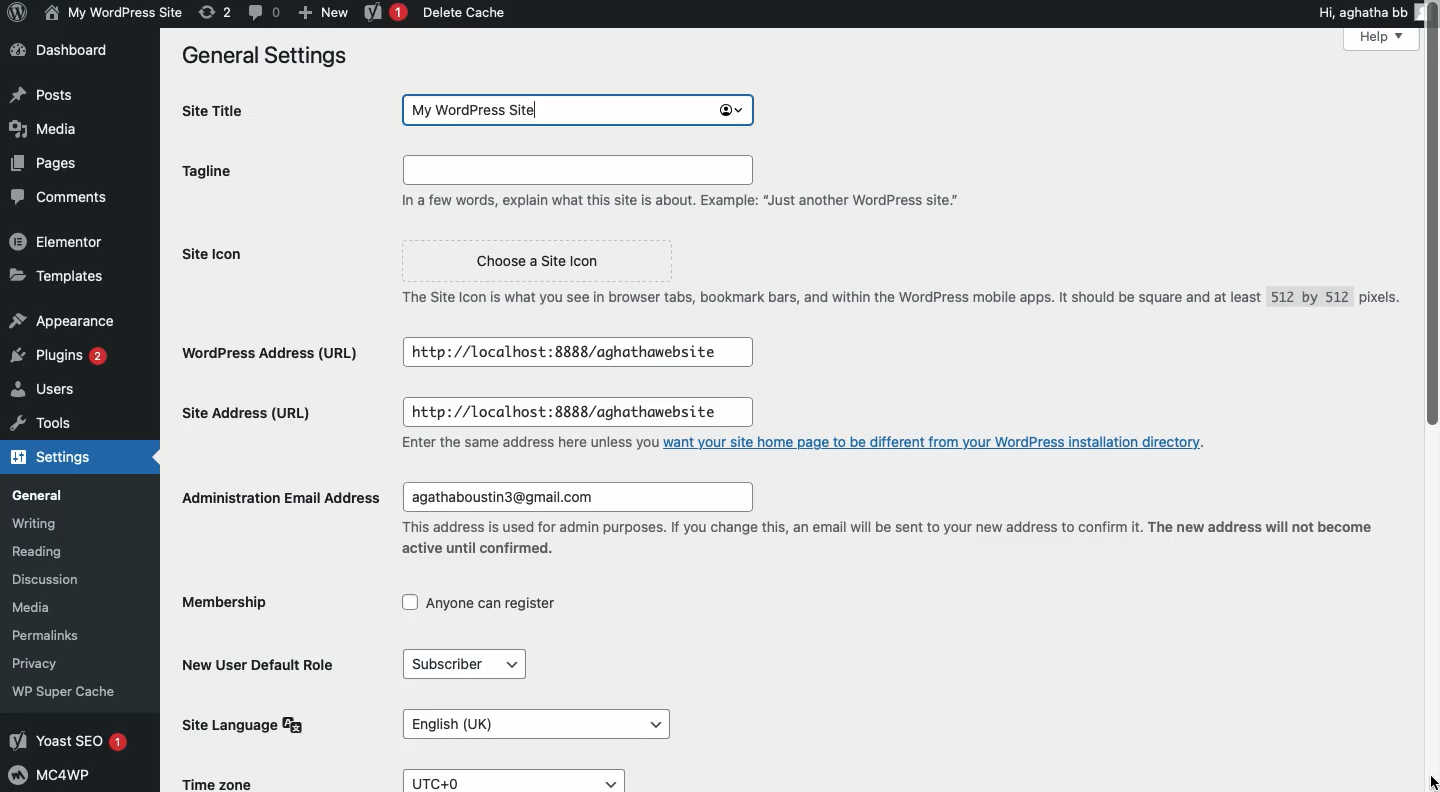 This screenshot has height=792, width=1440. What do you see at coordinates (1377, 45) in the screenshot?
I see `Help` at bounding box center [1377, 45].